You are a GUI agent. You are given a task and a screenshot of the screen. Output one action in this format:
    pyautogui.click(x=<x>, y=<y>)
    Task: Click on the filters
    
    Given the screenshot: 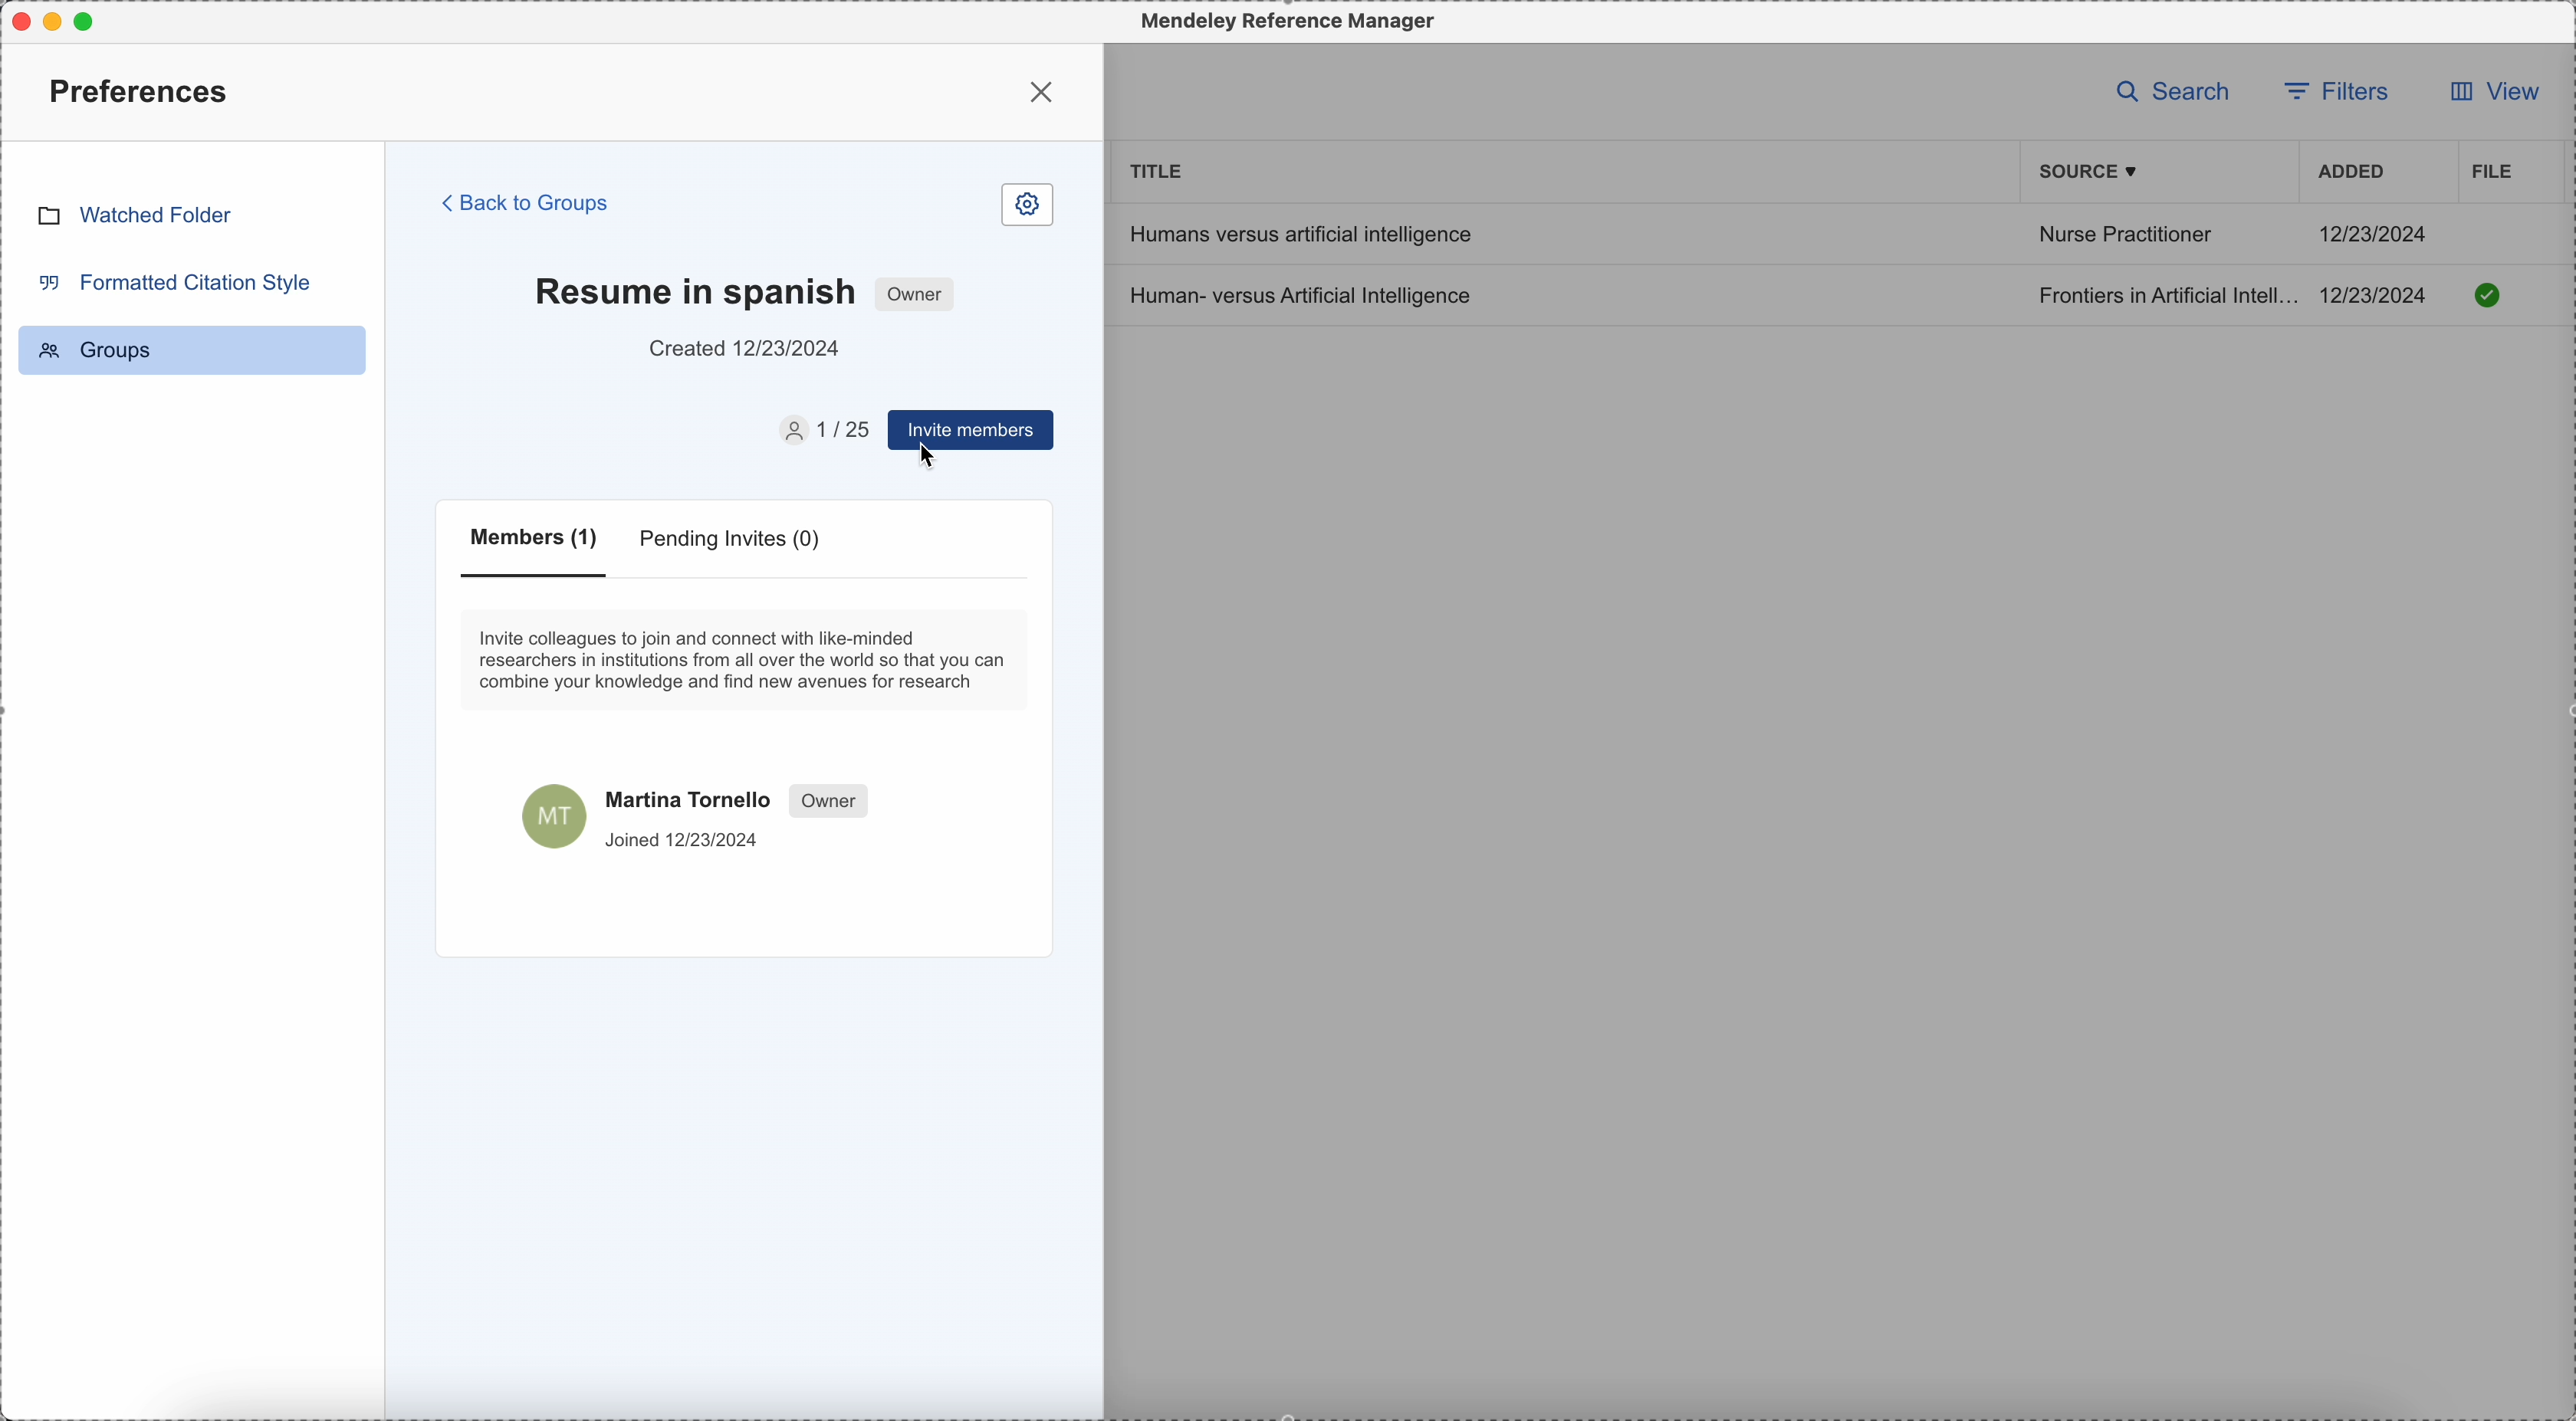 What is the action you would take?
    pyautogui.click(x=2341, y=89)
    